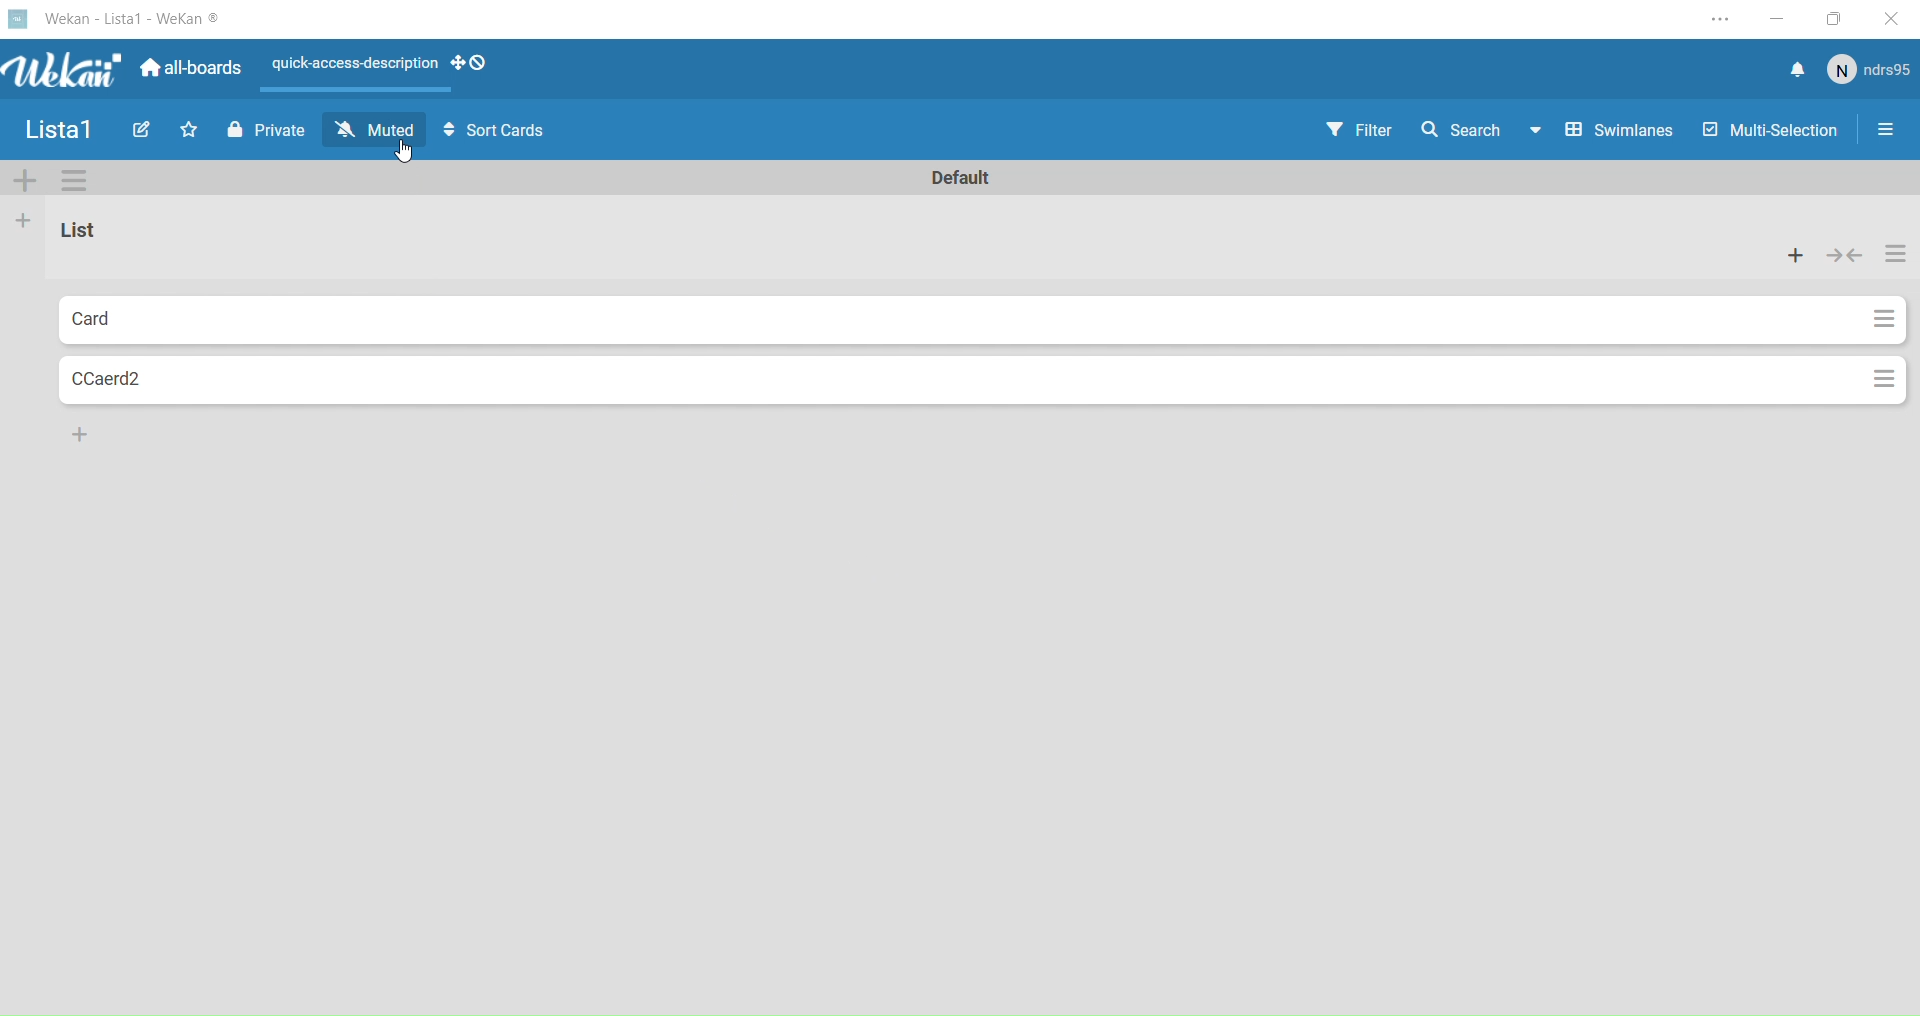  Describe the element at coordinates (106, 239) in the screenshot. I see `List` at that location.